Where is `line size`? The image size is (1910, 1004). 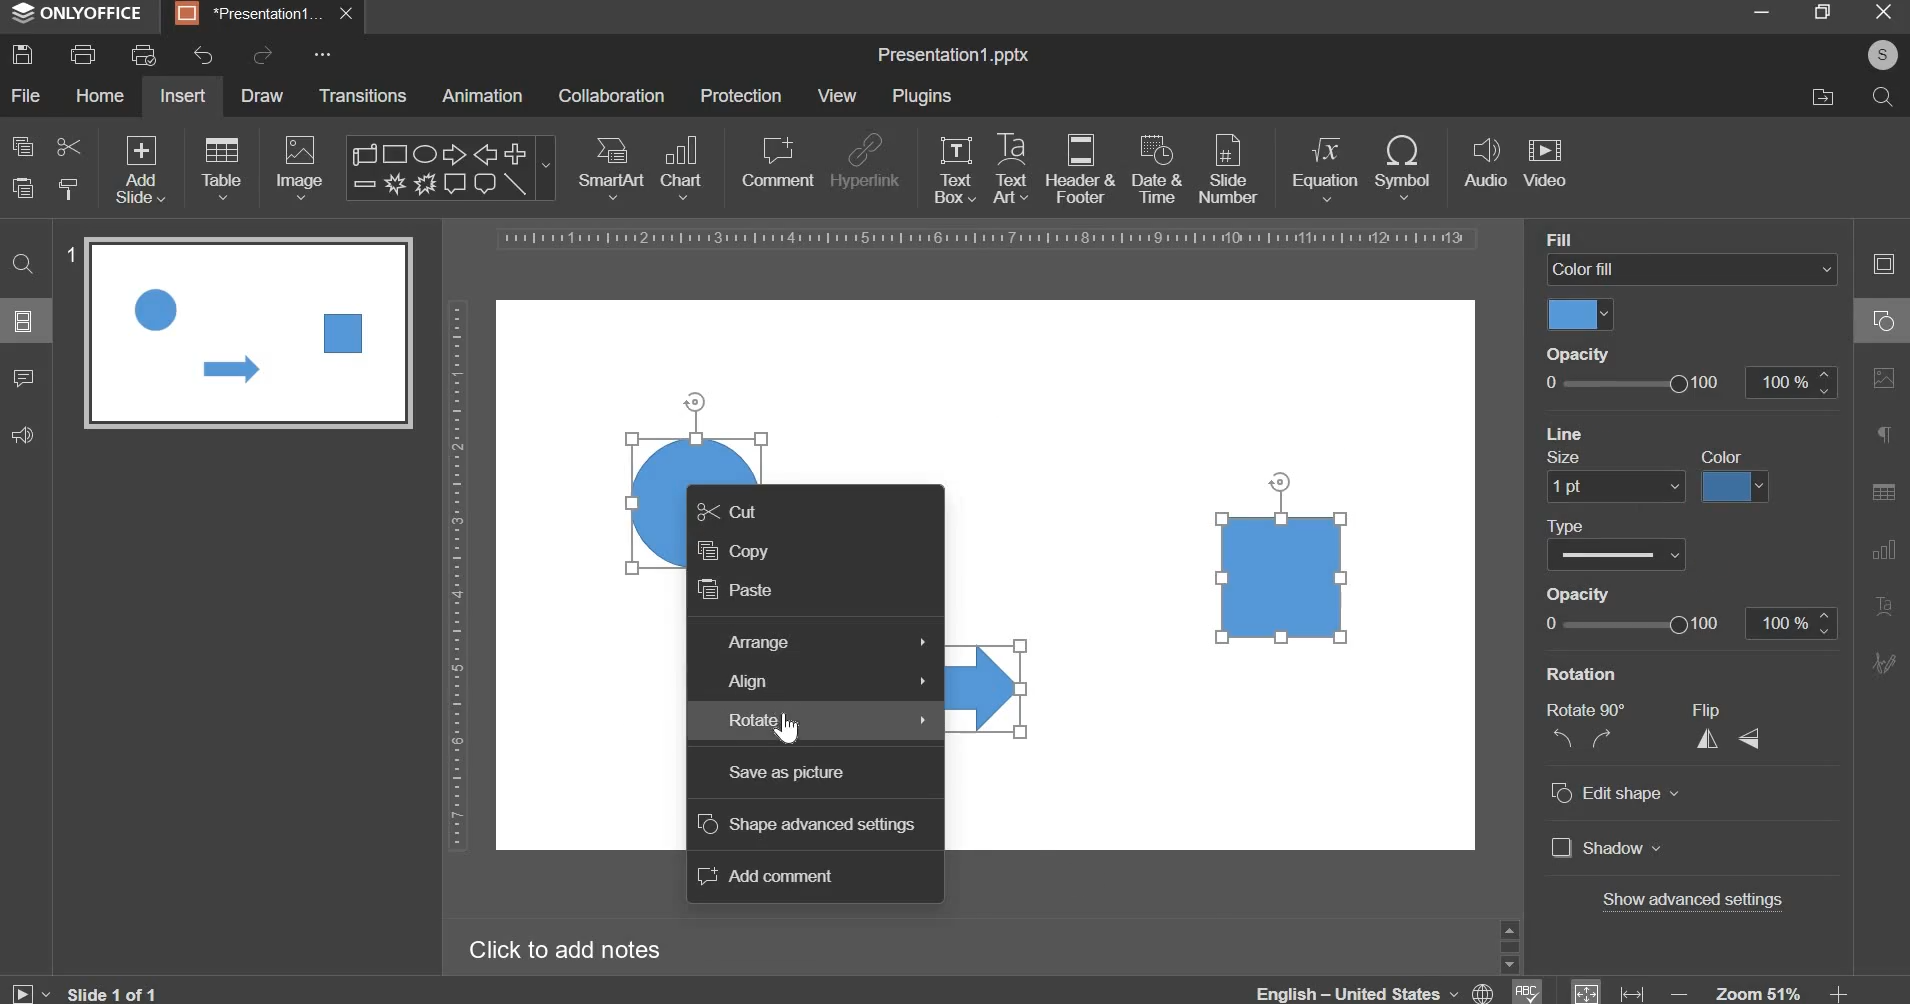
line size is located at coordinates (1615, 487).